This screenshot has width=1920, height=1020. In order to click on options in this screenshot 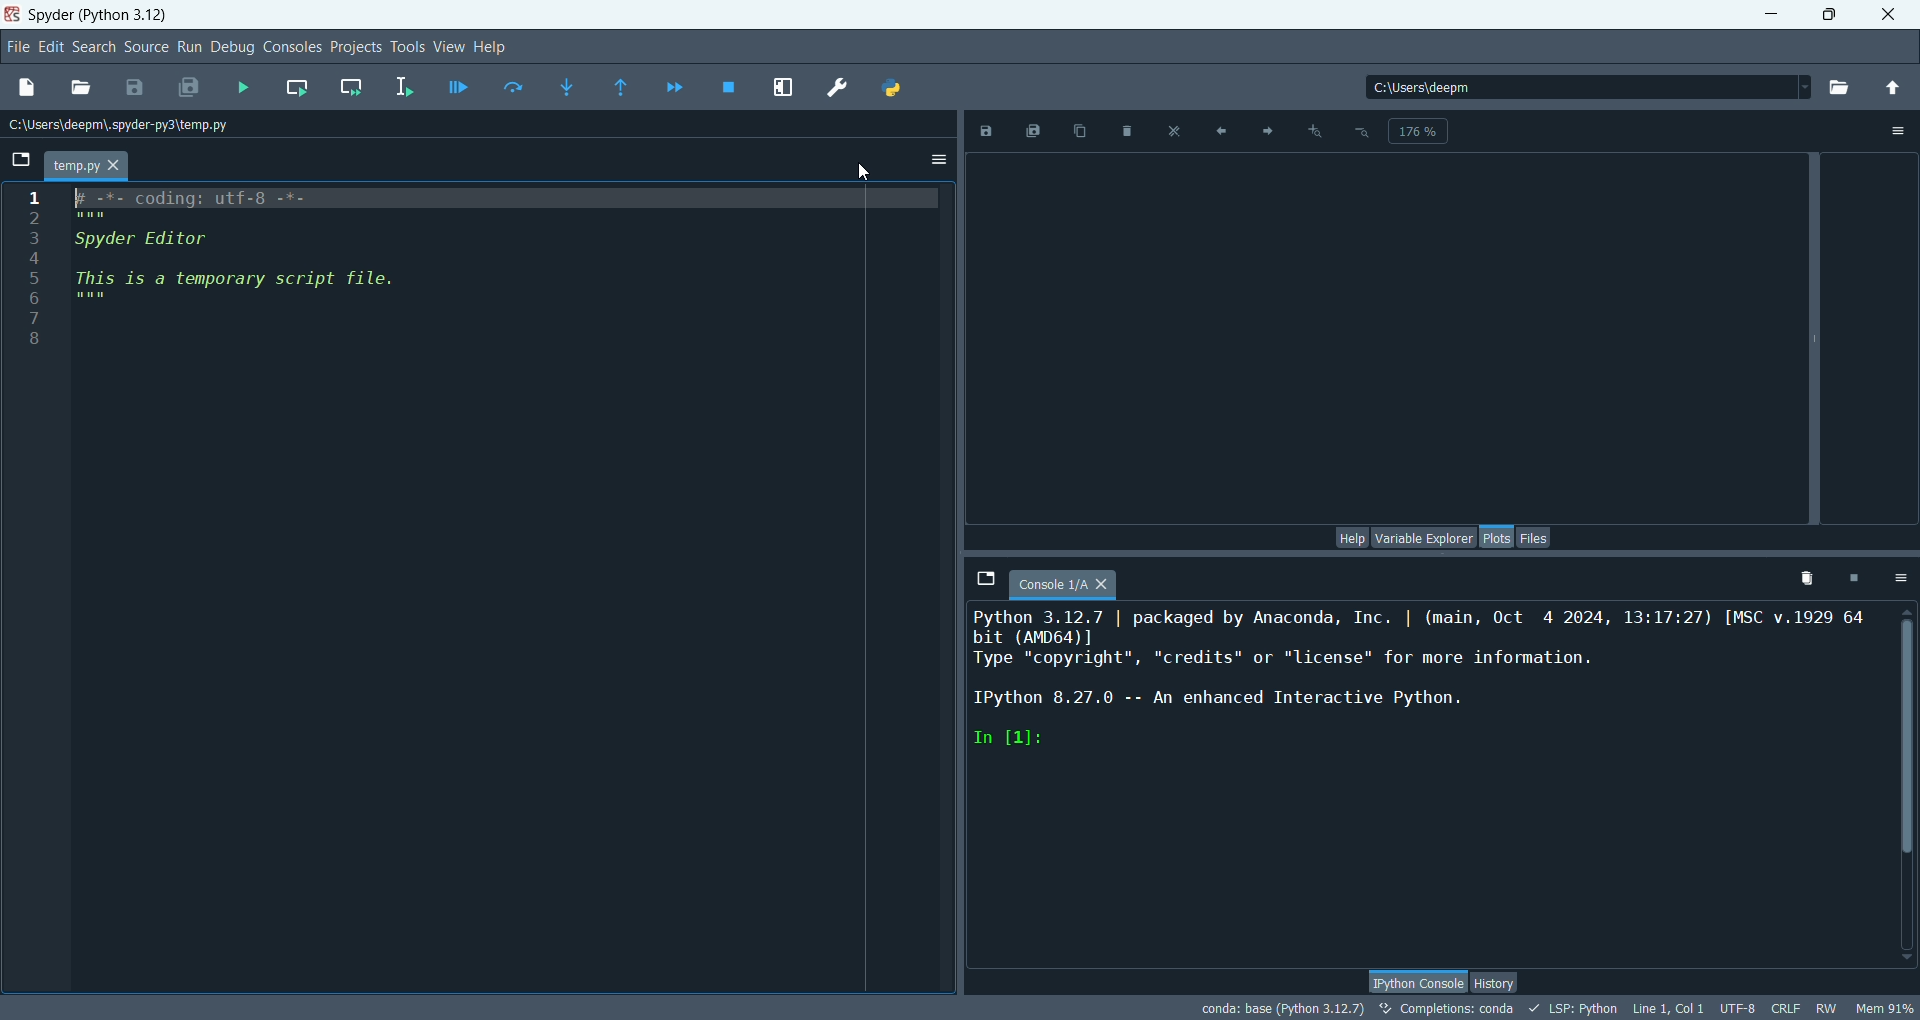, I will do `click(1899, 578)`.